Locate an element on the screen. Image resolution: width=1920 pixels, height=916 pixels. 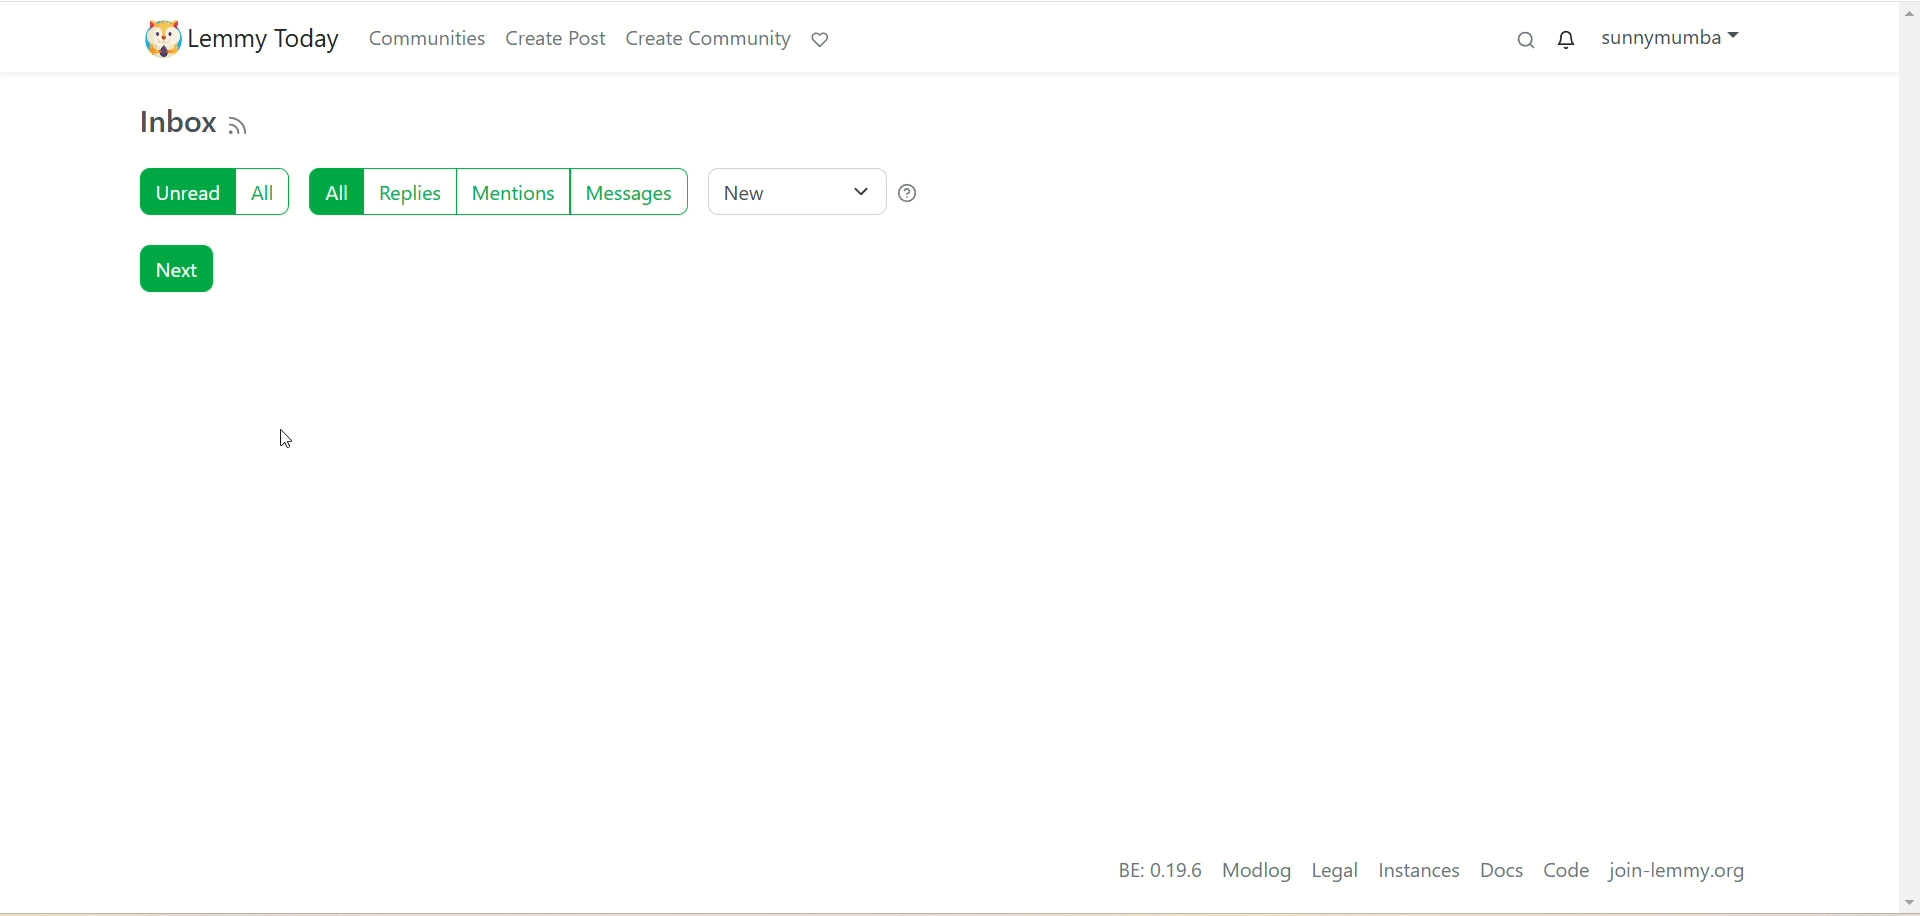
BE: 0.19.6 (version) is located at coordinates (1148, 867).